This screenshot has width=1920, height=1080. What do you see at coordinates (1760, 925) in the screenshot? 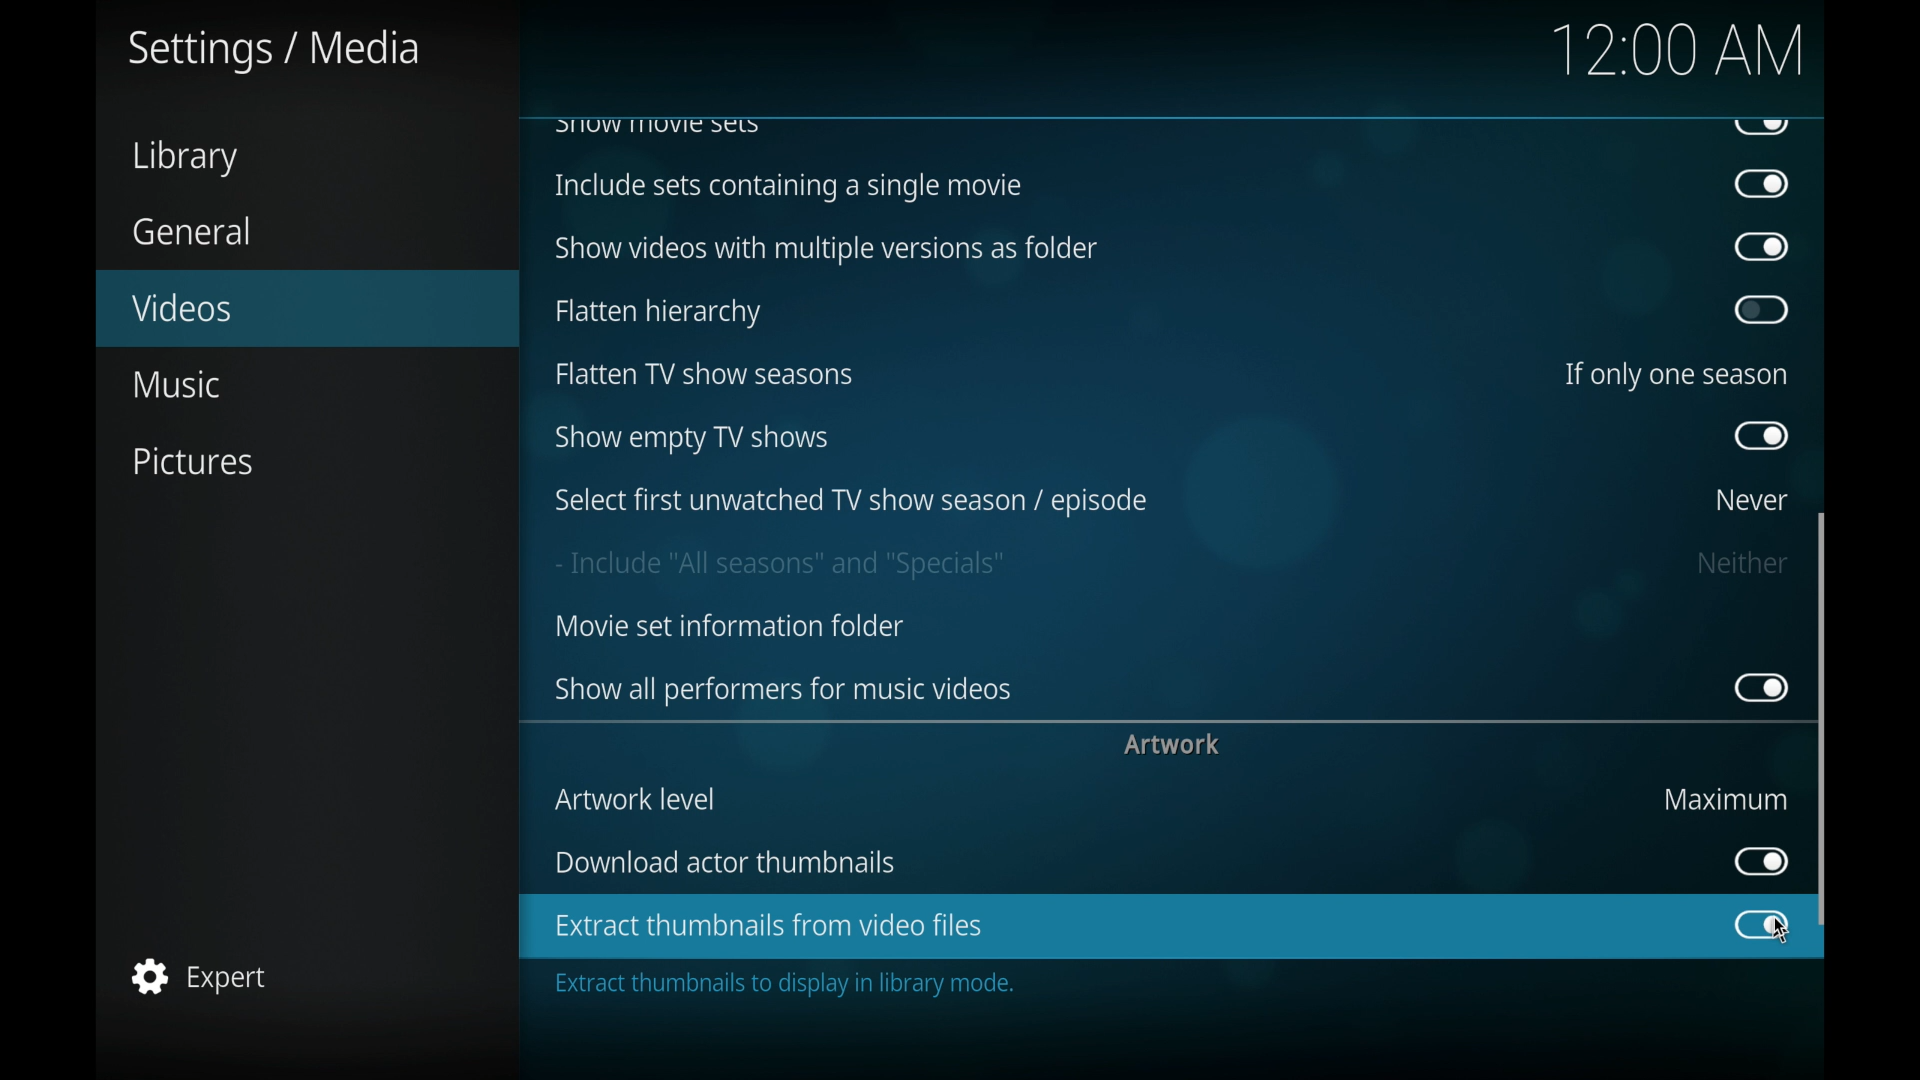
I see `toggle button` at bounding box center [1760, 925].